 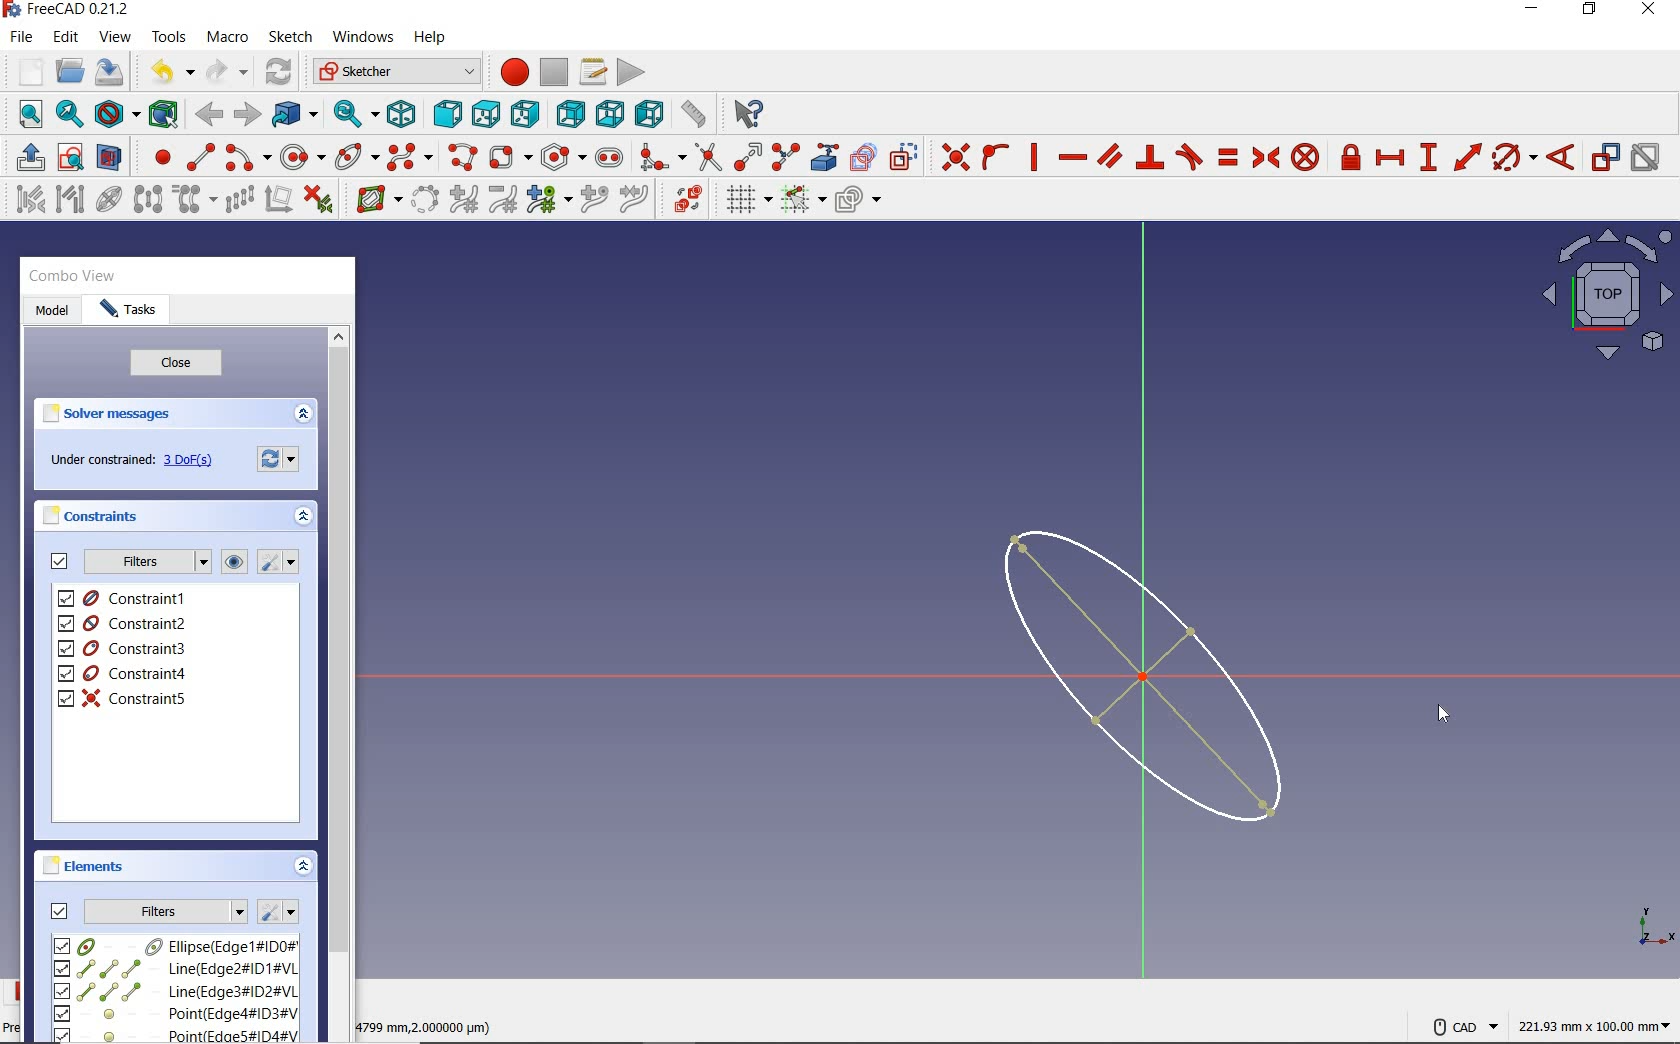 What do you see at coordinates (1652, 924) in the screenshot?
I see `xyz` at bounding box center [1652, 924].